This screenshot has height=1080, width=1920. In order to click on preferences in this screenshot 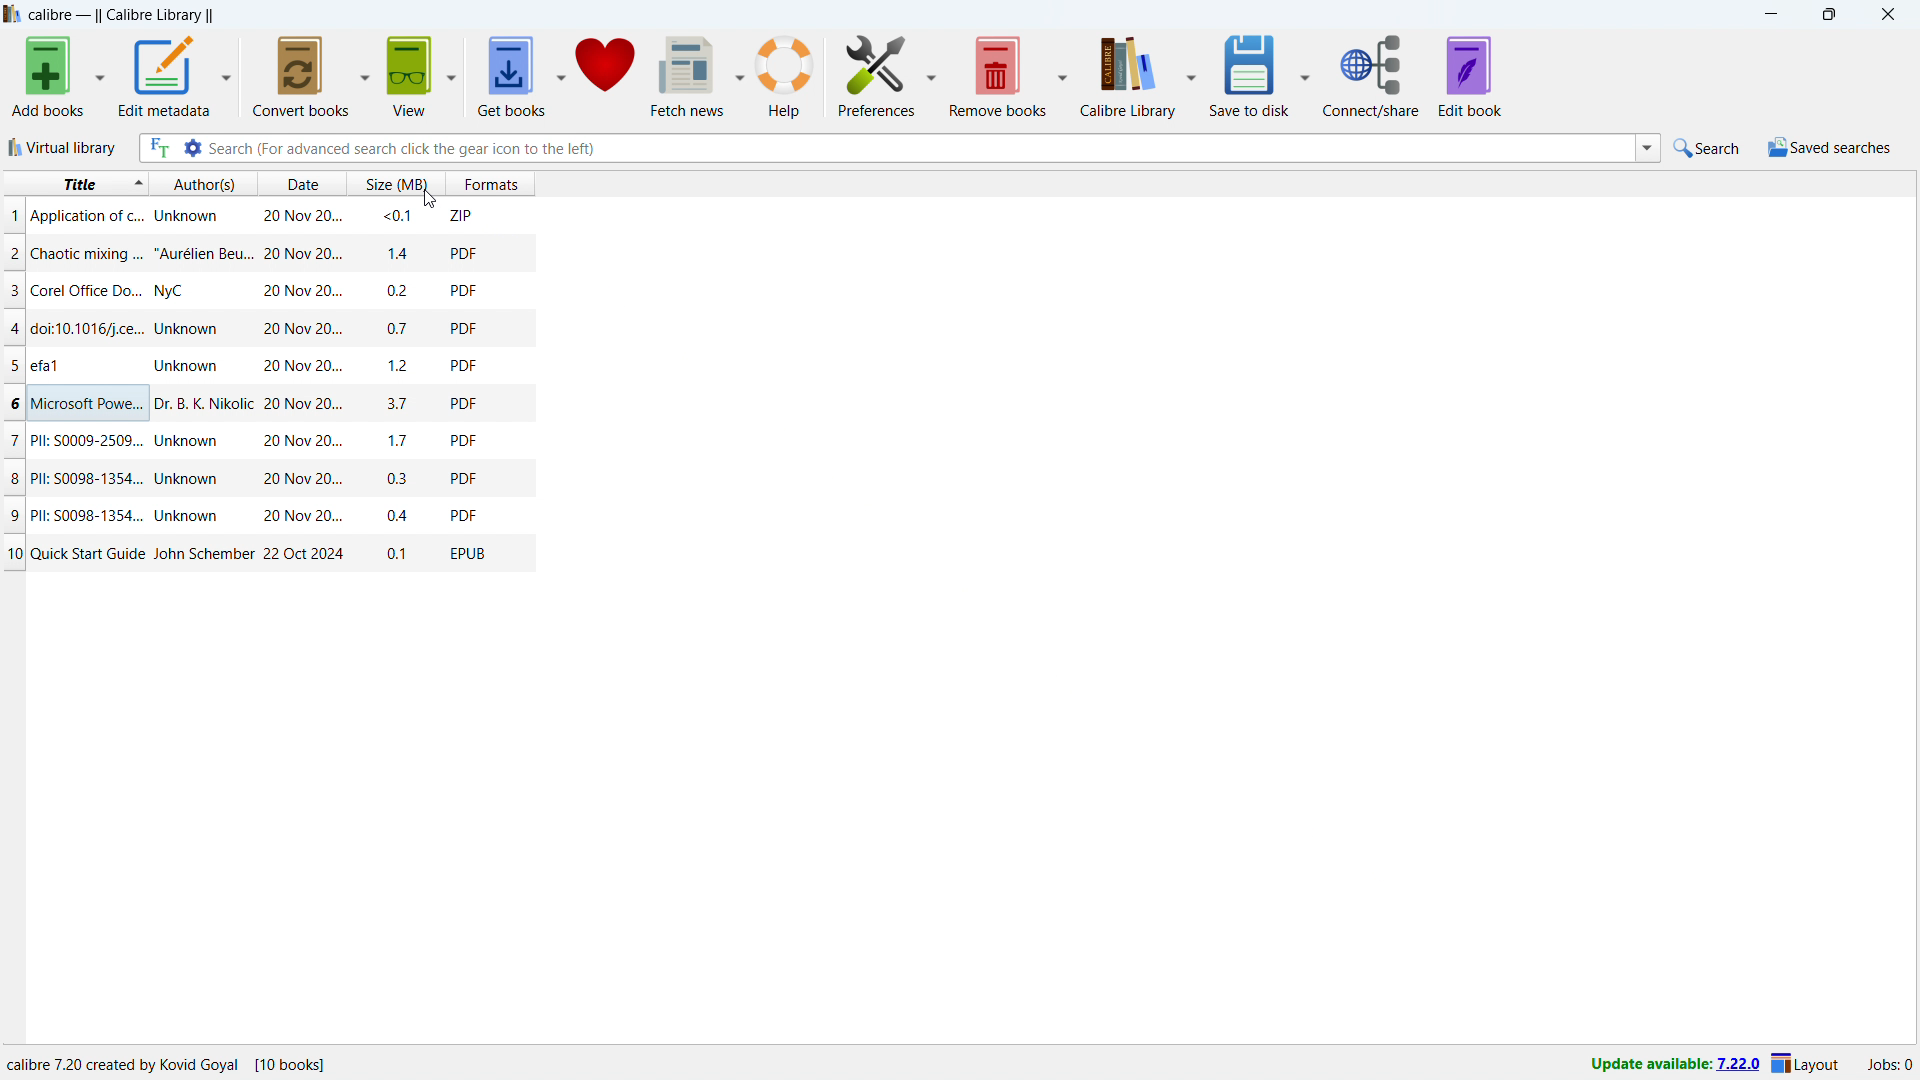, I will do `click(876, 77)`.